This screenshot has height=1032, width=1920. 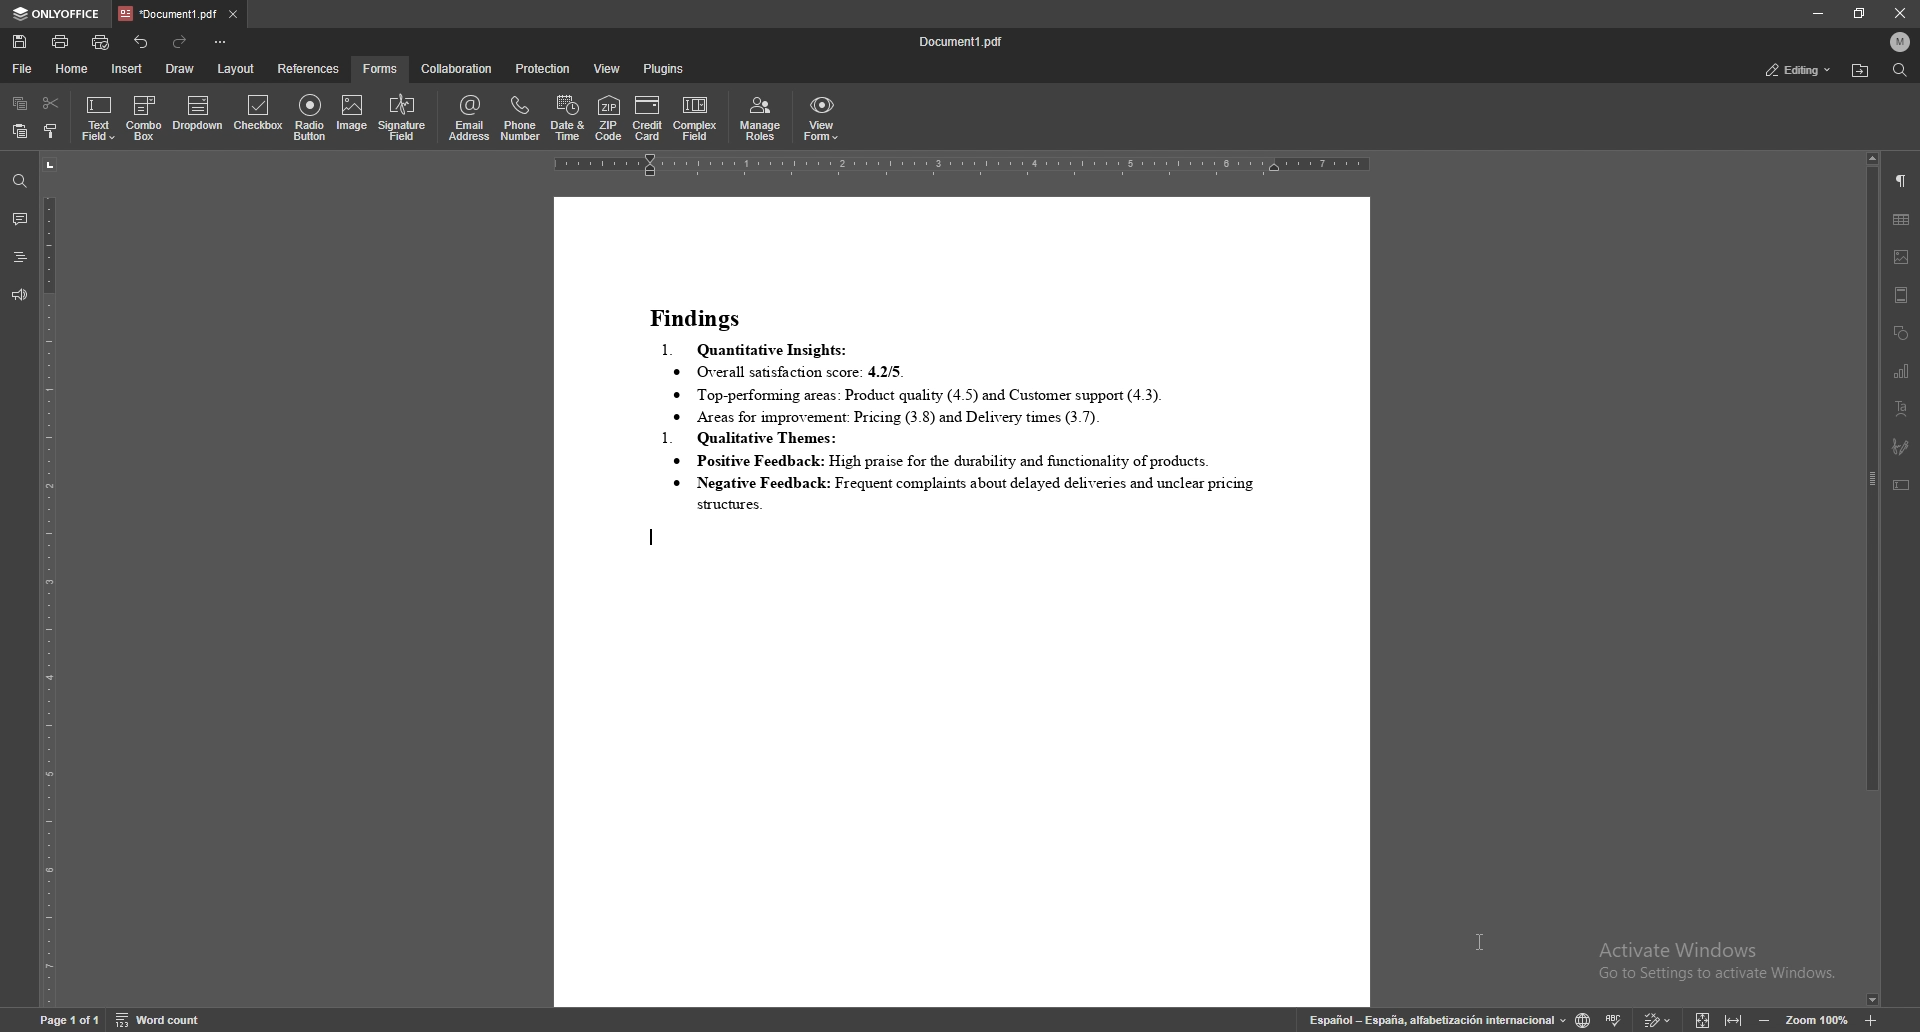 I want to click on customize toolbar, so click(x=221, y=43).